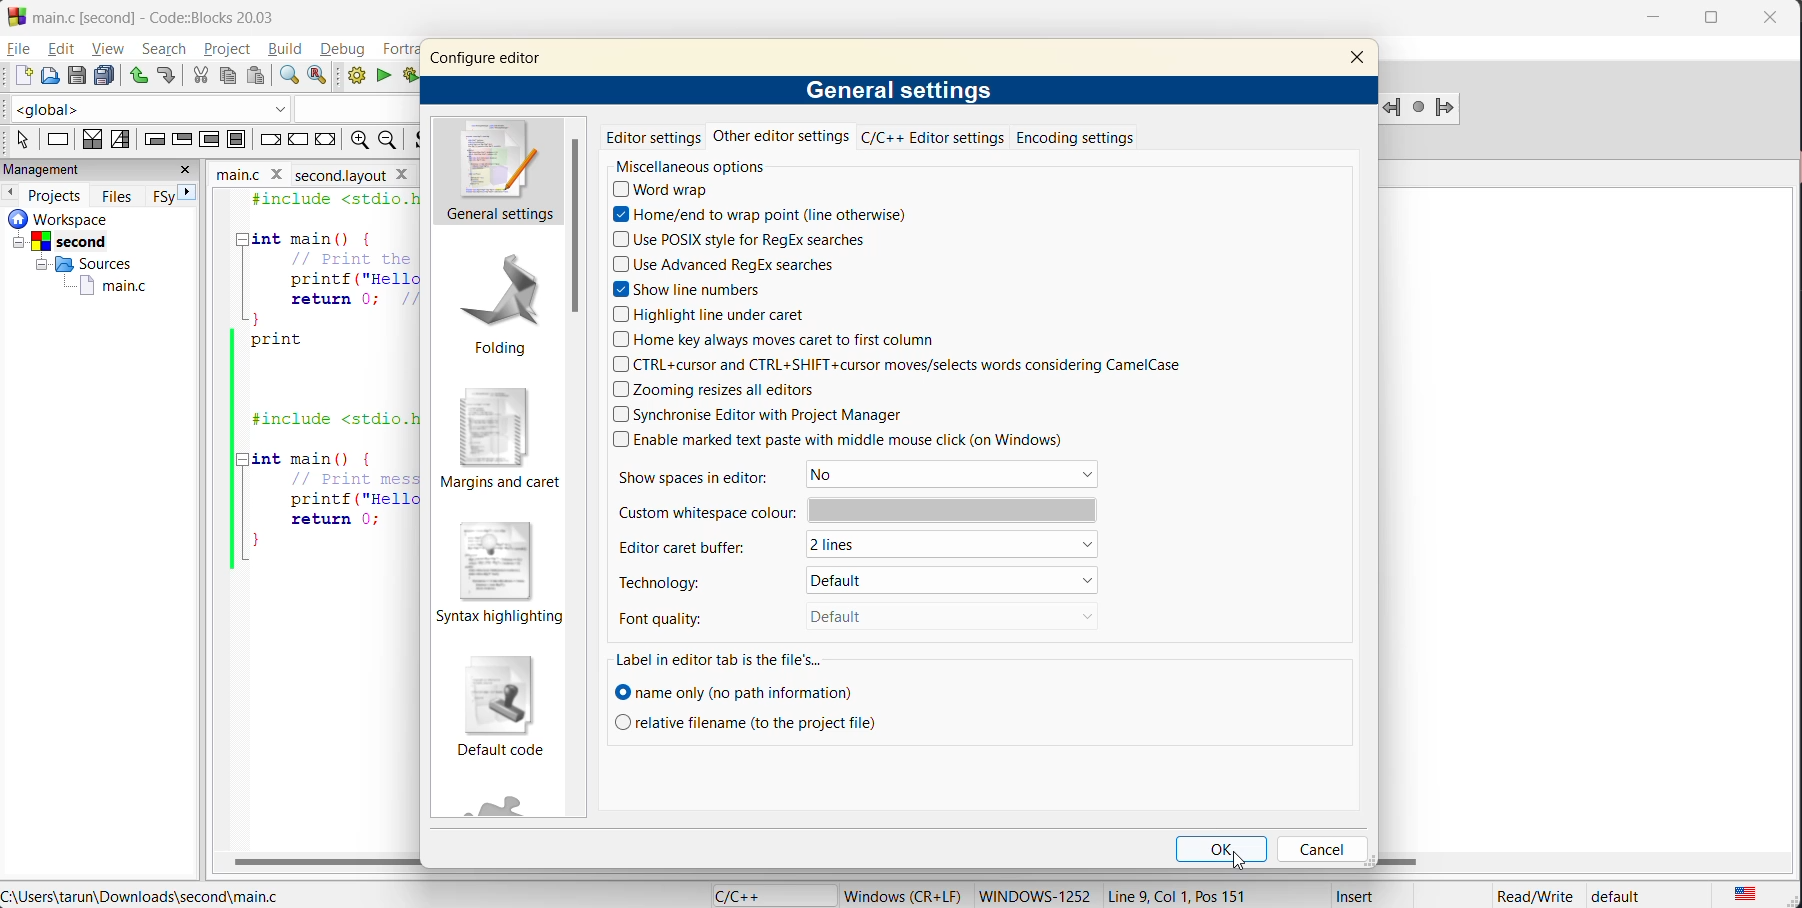 The image size is (1802, 908). I want to click on entry condition loop, so click(153, 140).